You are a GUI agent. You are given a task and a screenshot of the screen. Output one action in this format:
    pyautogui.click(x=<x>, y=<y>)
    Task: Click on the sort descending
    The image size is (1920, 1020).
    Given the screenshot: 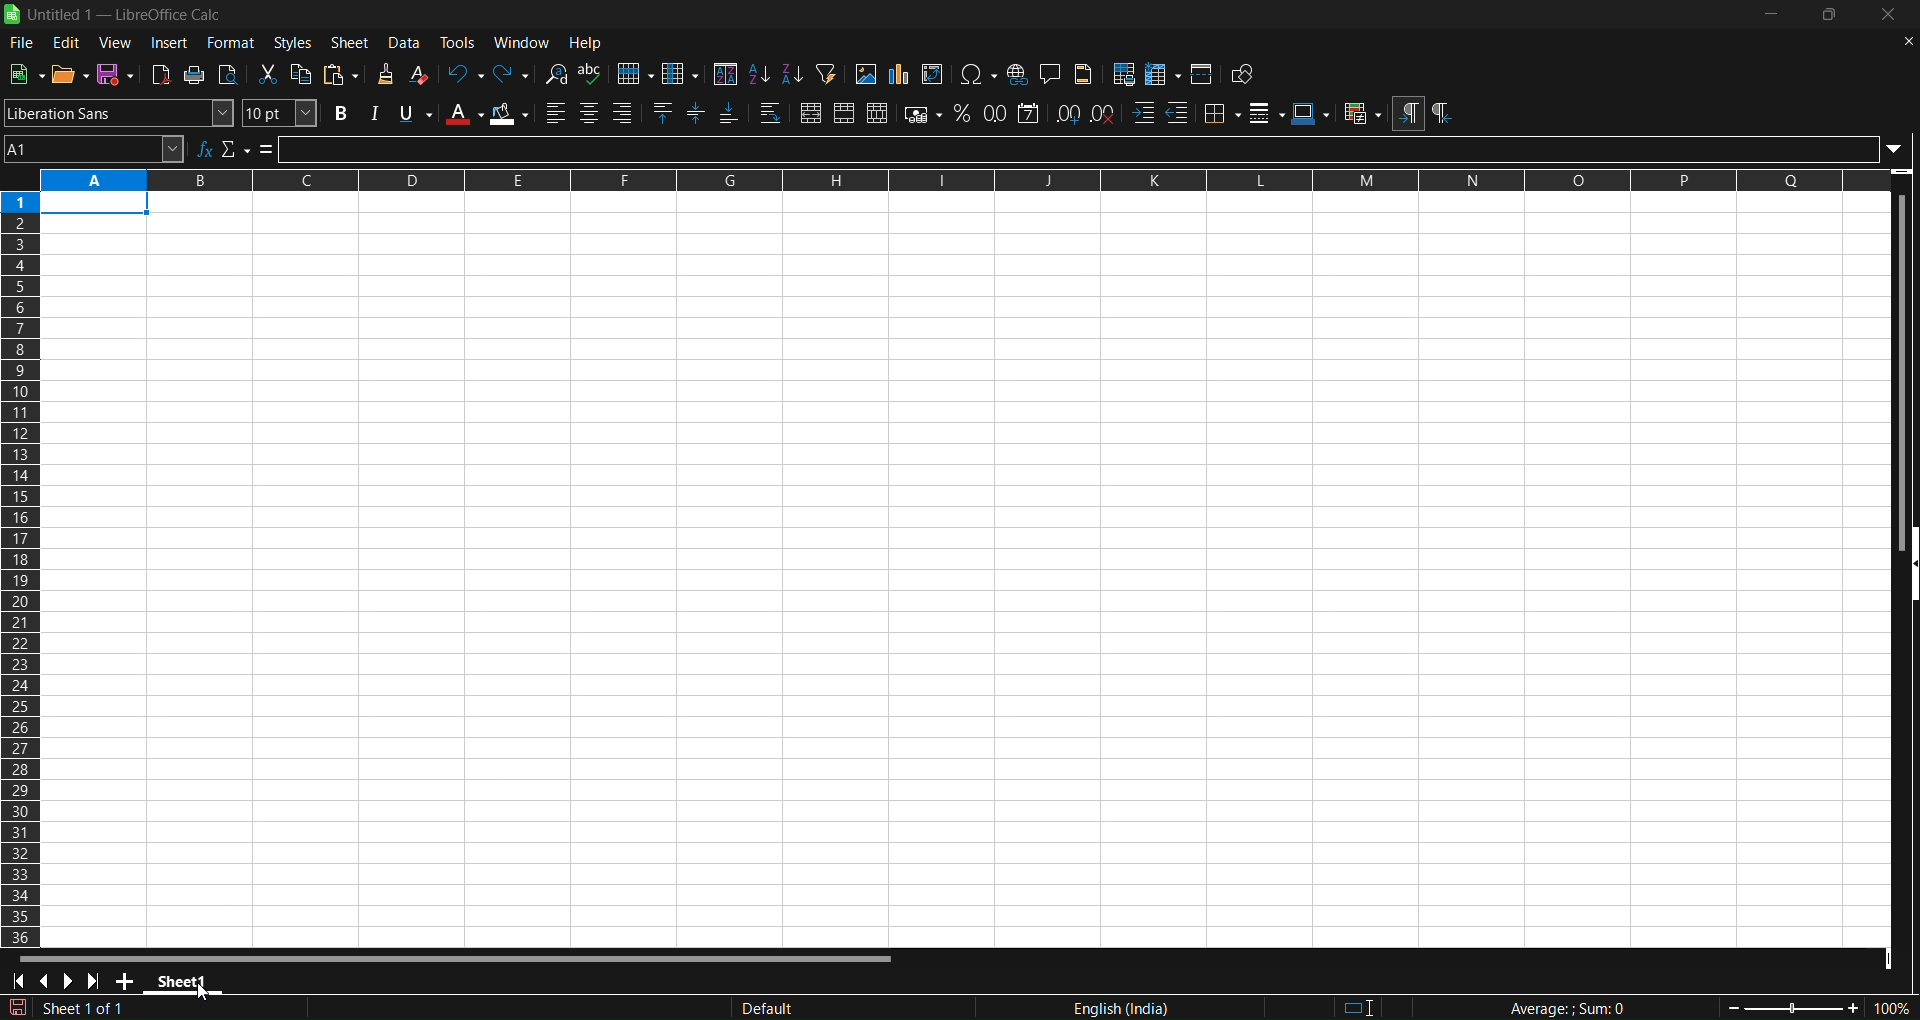 What is the action you would take?
    pyautogui.click(x=792, y=76)
    